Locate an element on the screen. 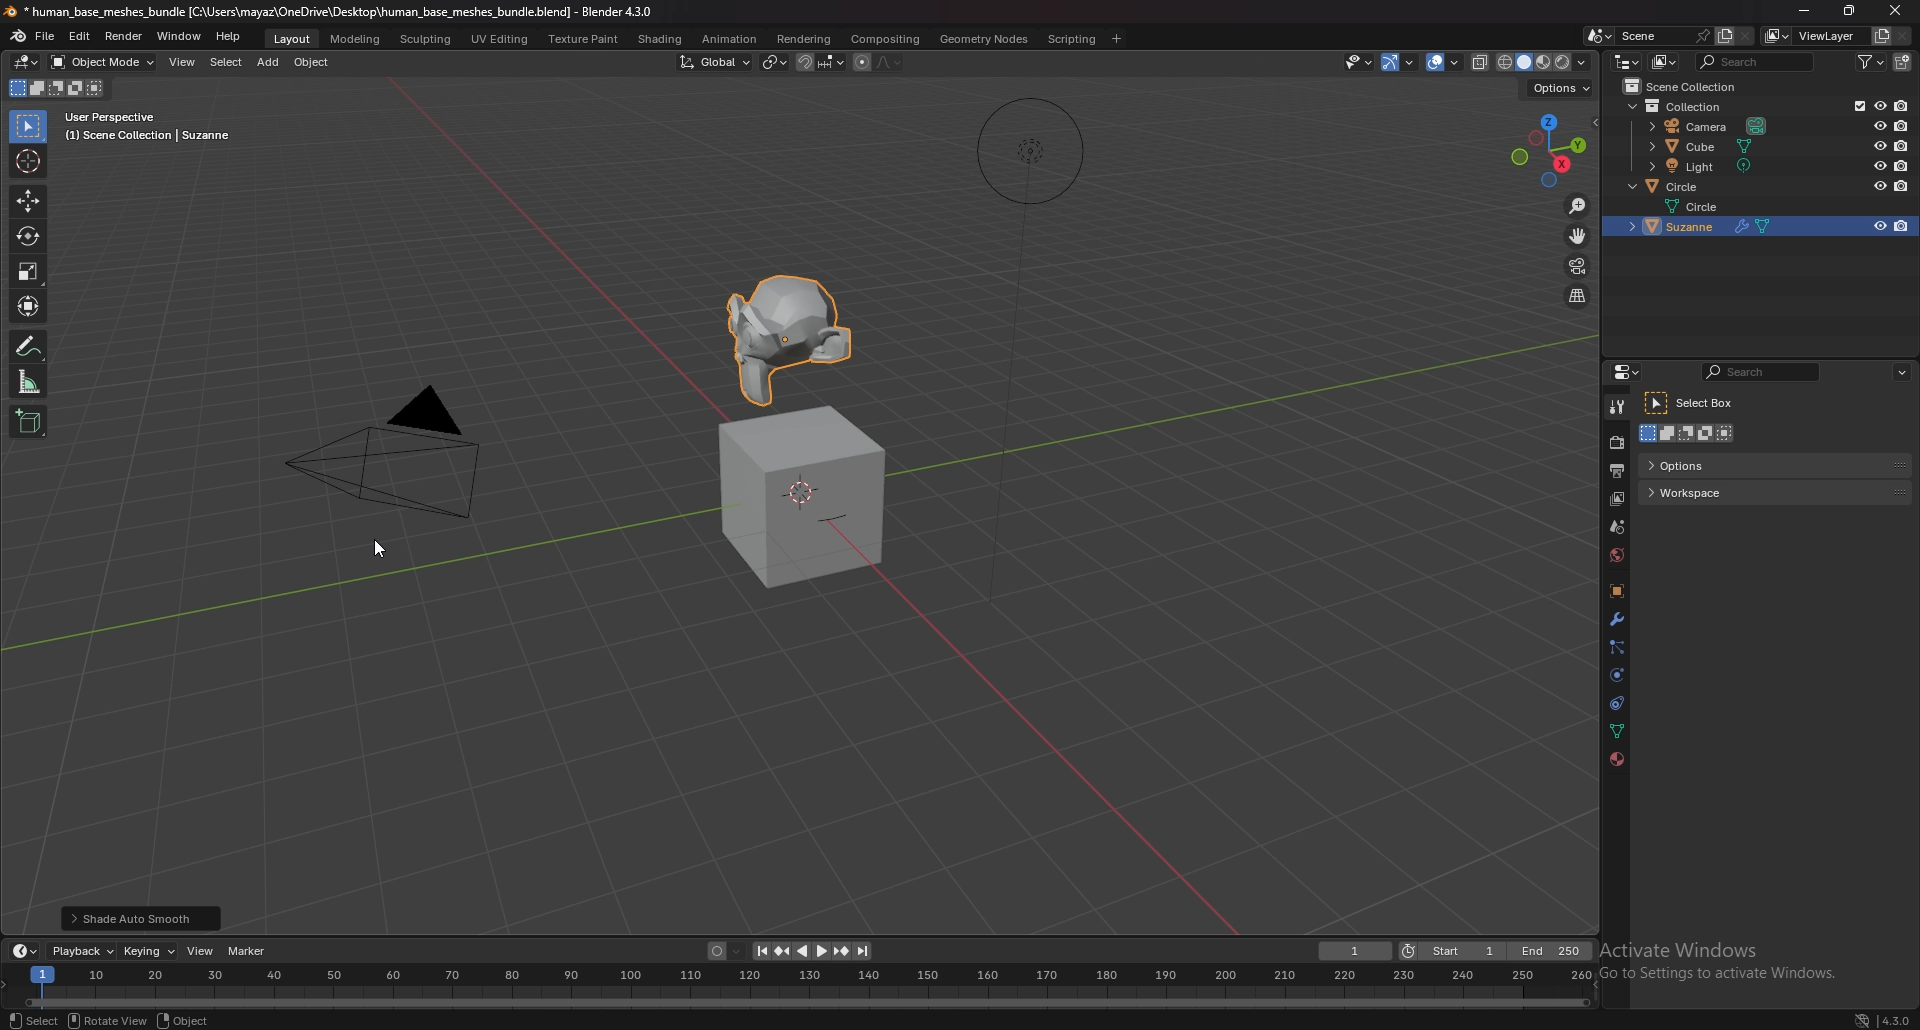 The height and width of the screenshot is (1030, 1920). viewport shading is located at coordinates (1545, 61).